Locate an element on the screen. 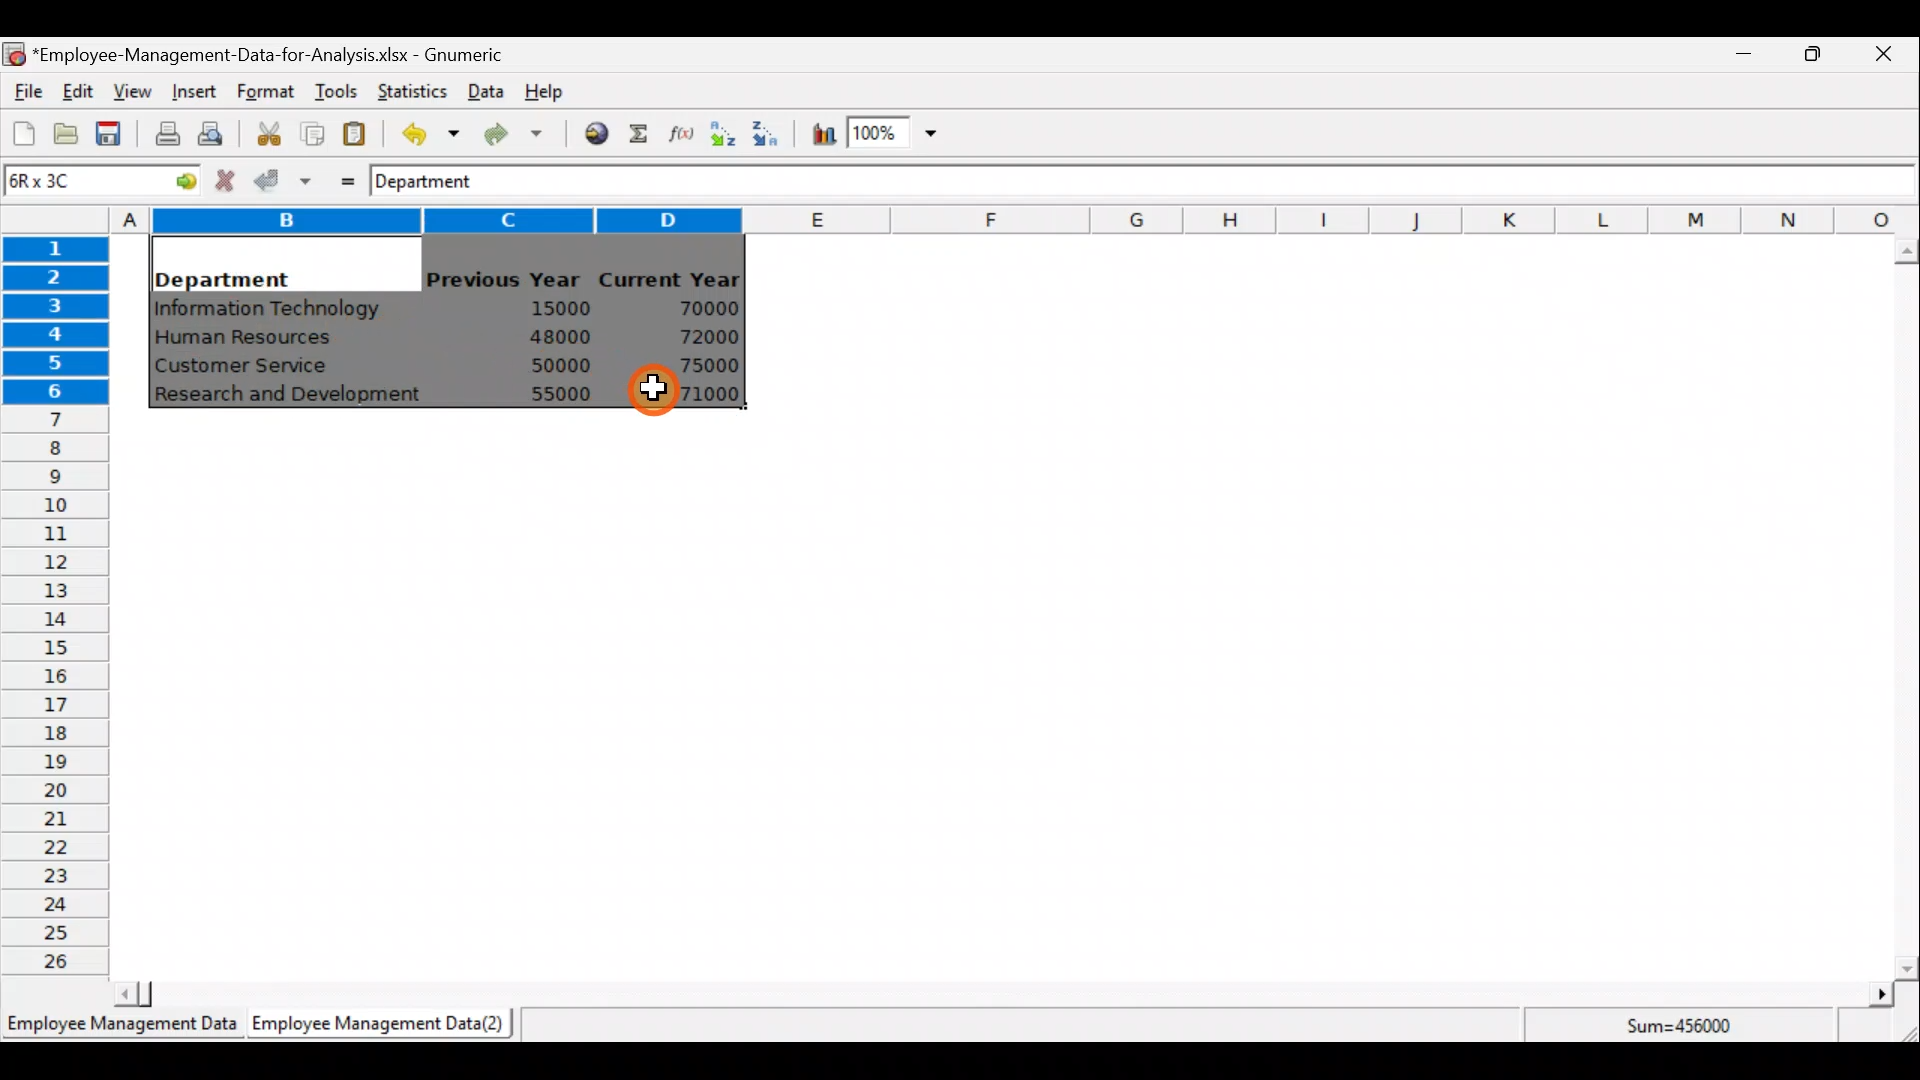  go to is located at coordinates (178, 178).